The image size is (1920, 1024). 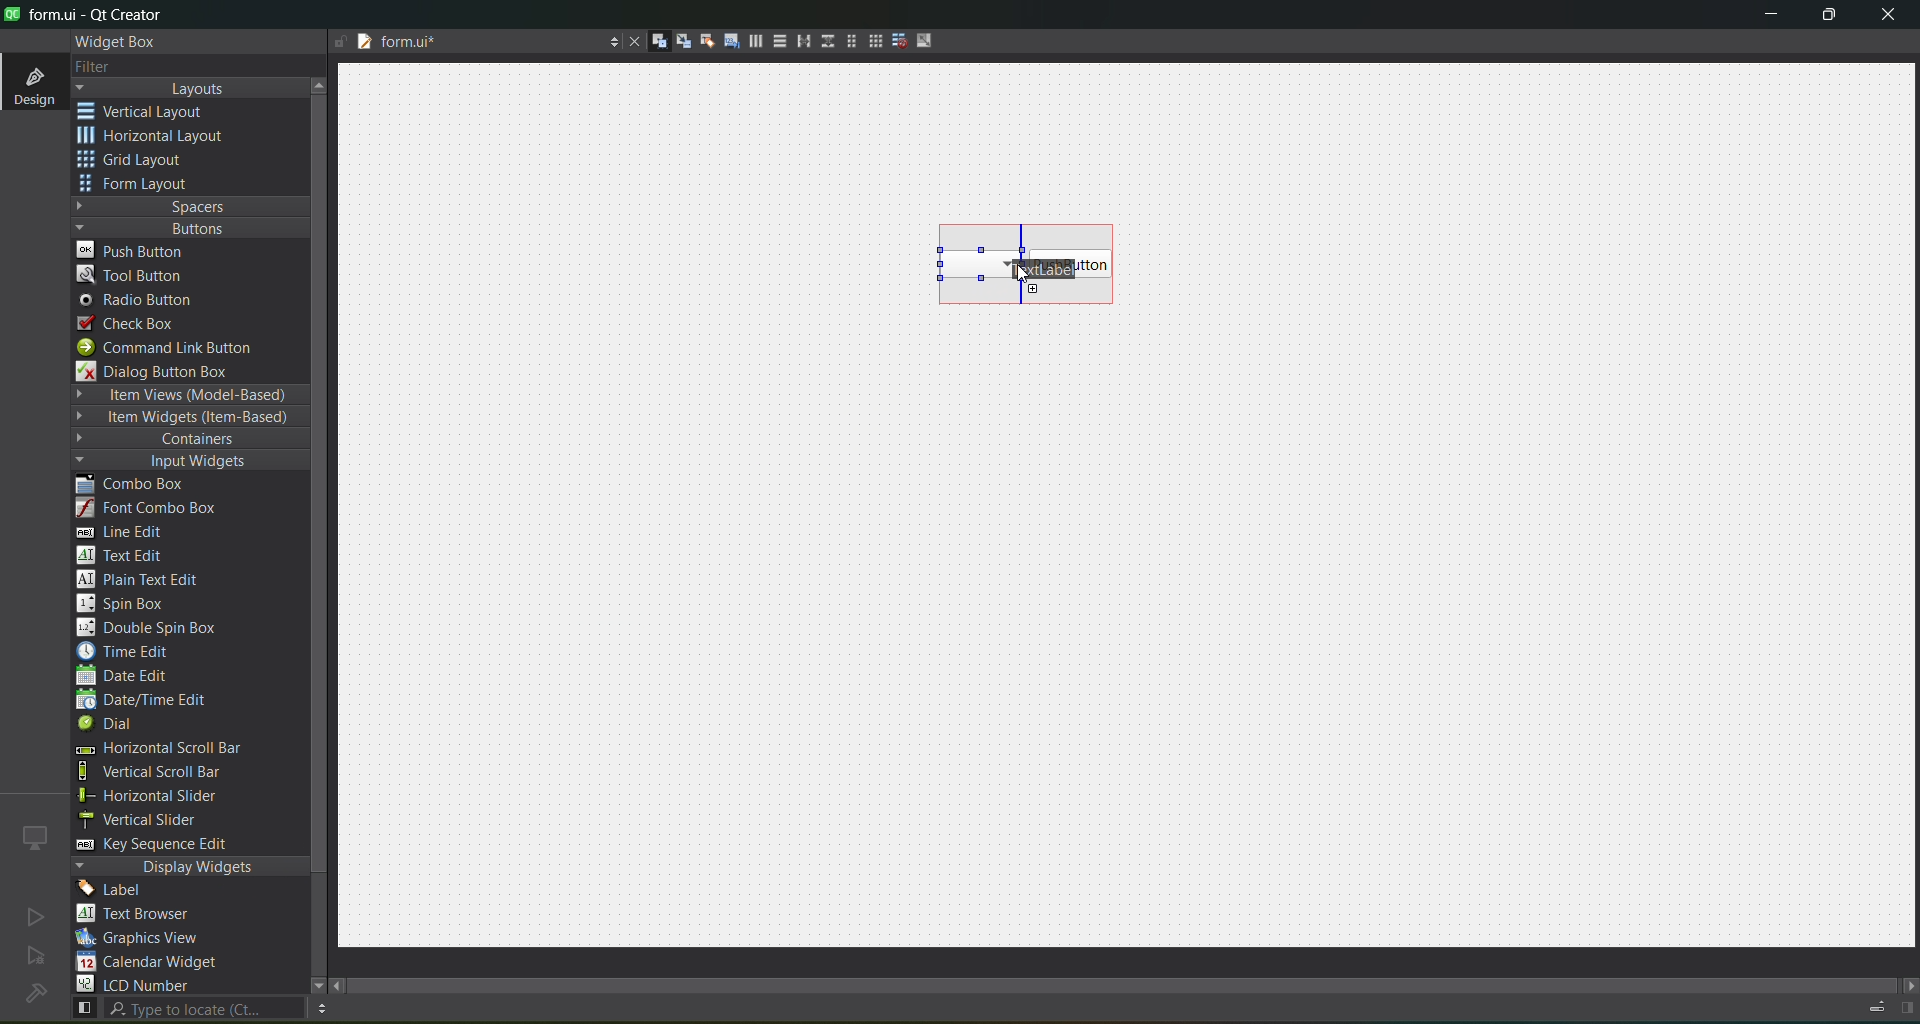 I want to click on move right, so click(x=1908, y=987).